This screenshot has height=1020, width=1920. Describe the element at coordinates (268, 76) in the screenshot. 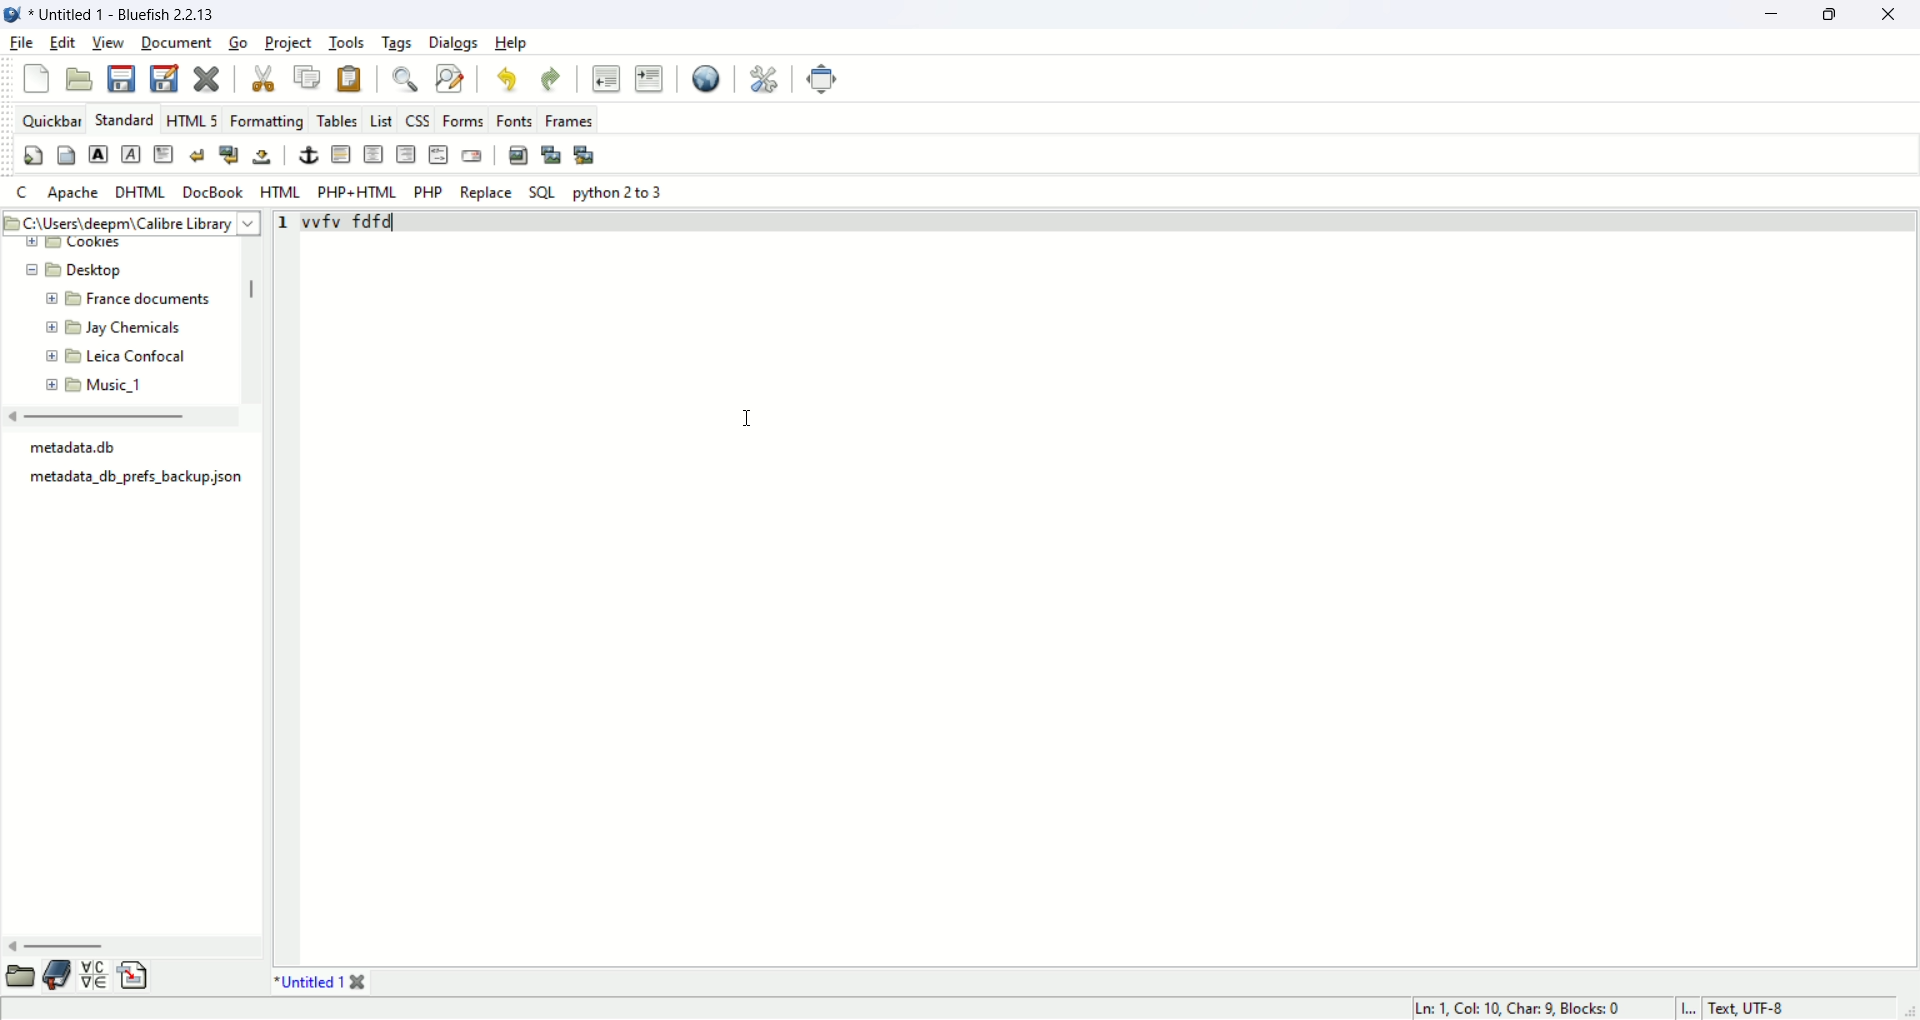

I see `cut` at that location.